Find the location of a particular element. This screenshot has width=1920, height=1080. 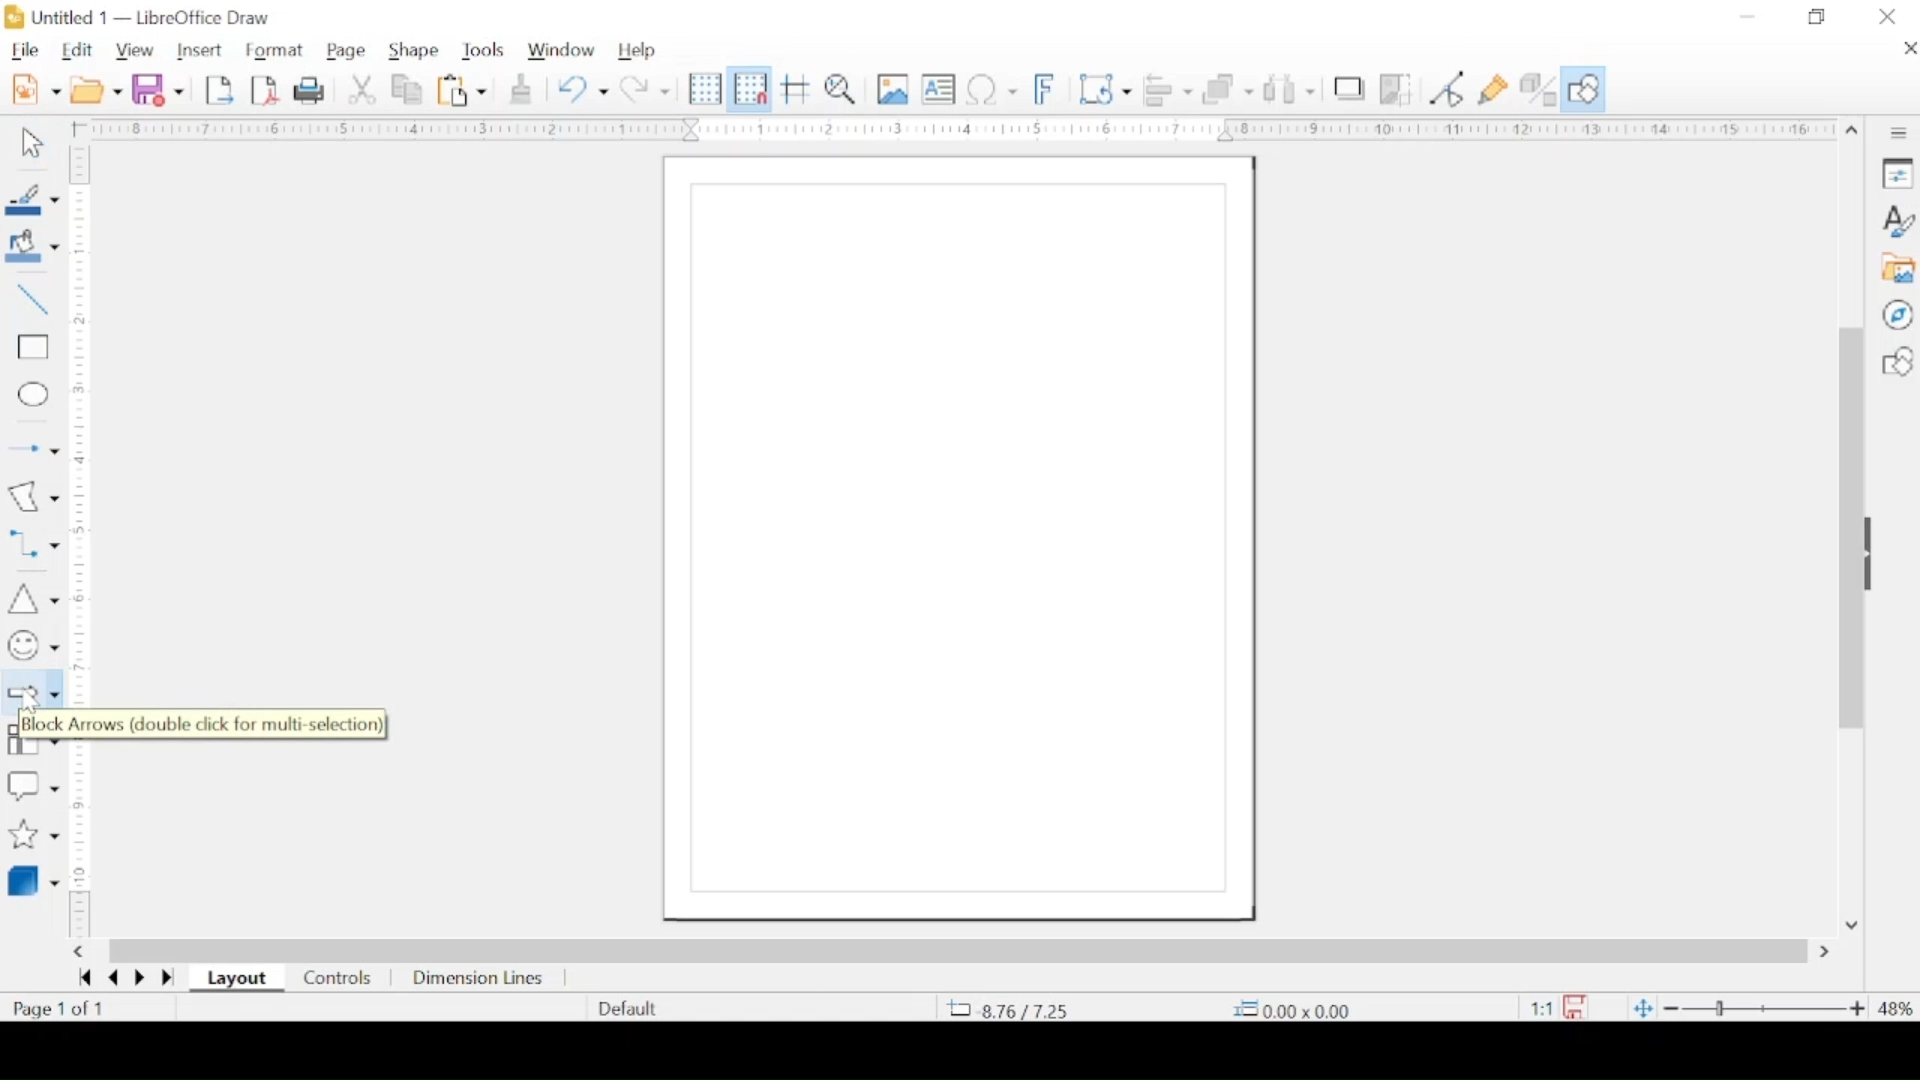

insert line is located at coordinates (33, 299).